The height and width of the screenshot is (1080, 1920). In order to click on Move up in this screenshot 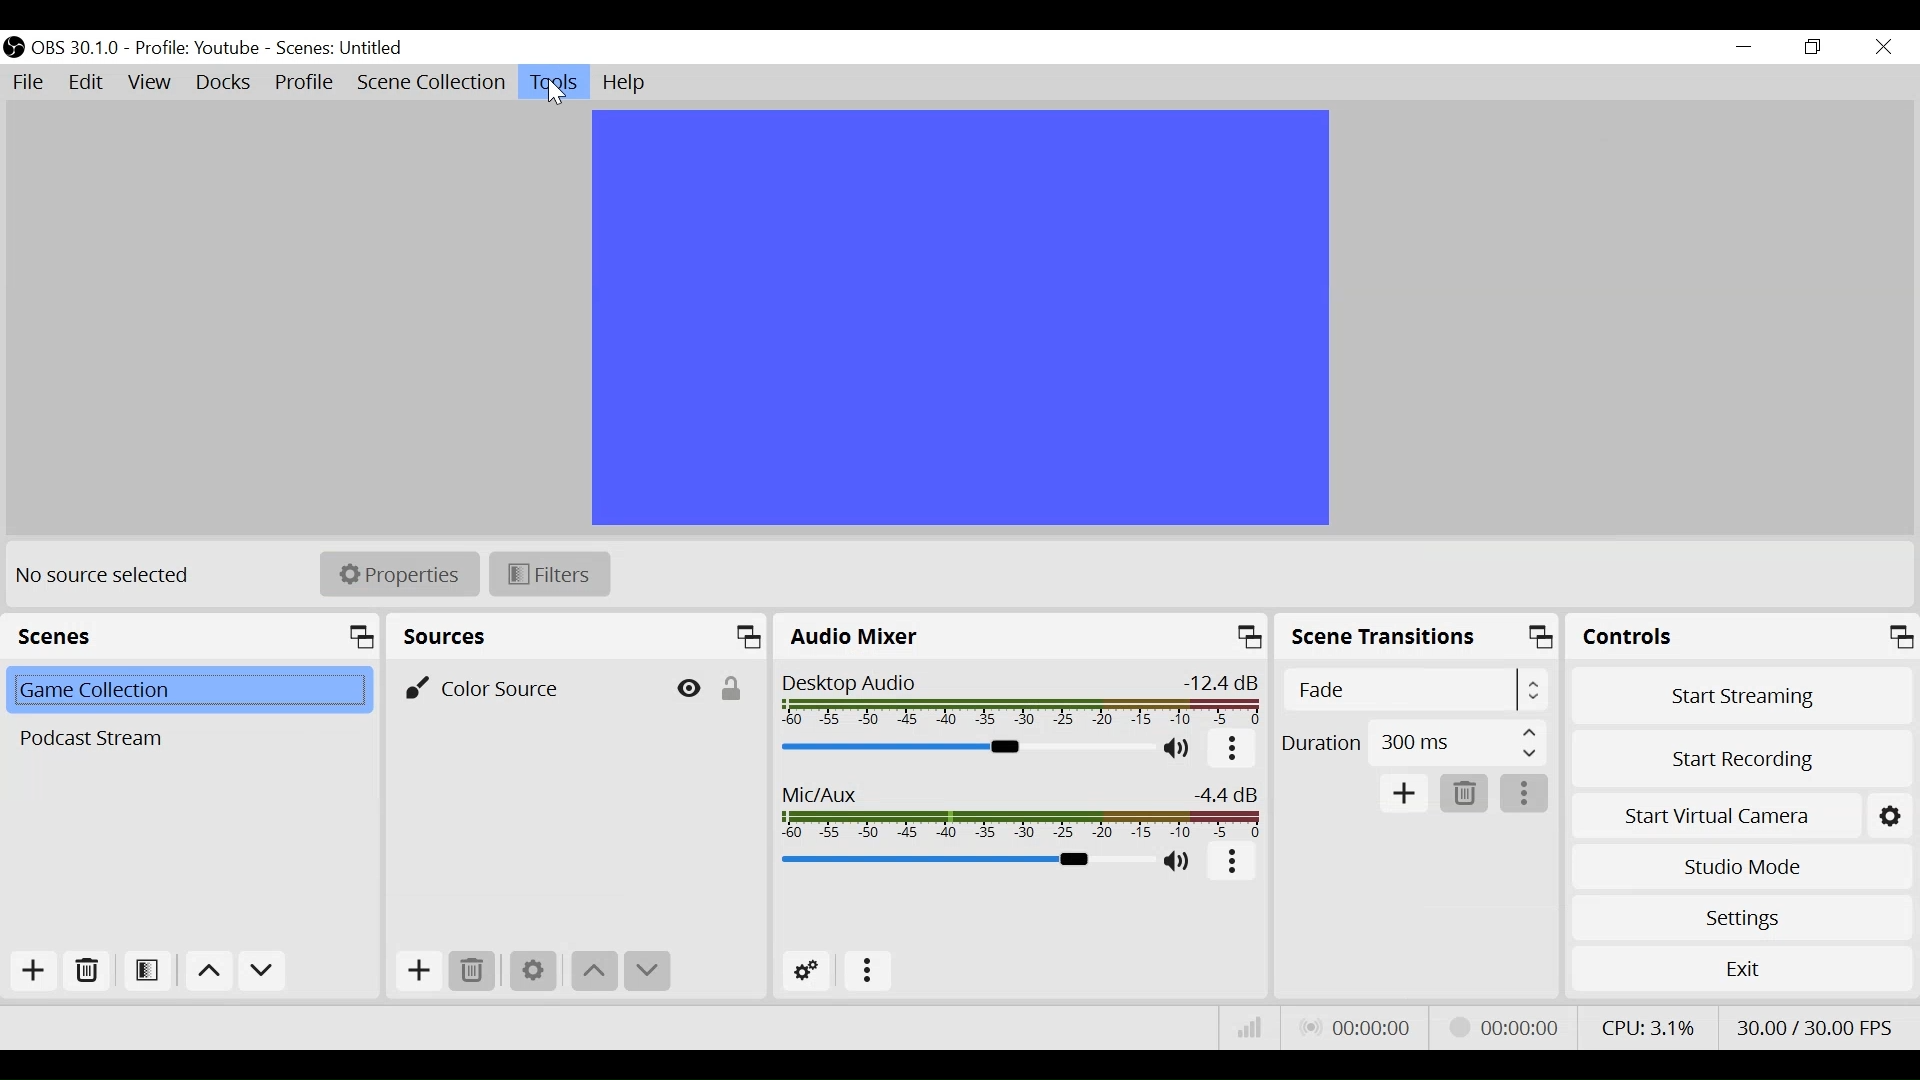, I will do `click(206, 970)`.